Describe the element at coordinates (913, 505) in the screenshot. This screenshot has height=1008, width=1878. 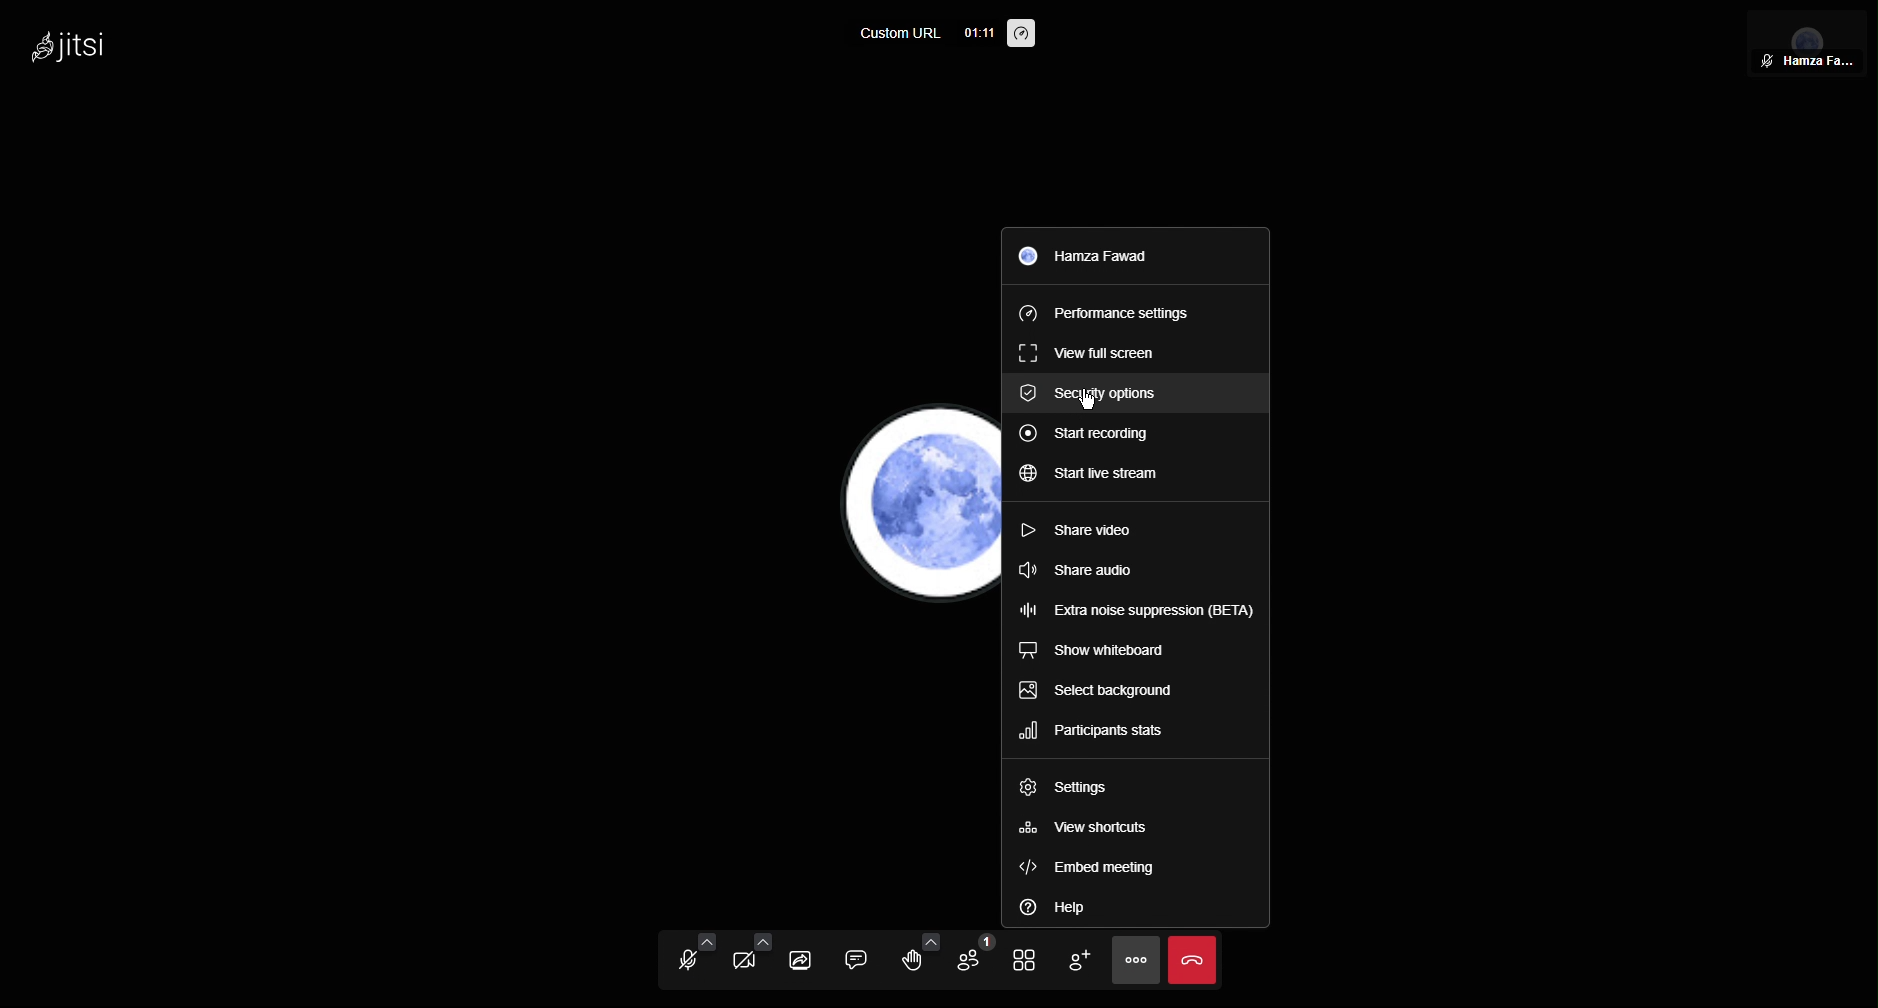
I see `Account PFP` at that location.